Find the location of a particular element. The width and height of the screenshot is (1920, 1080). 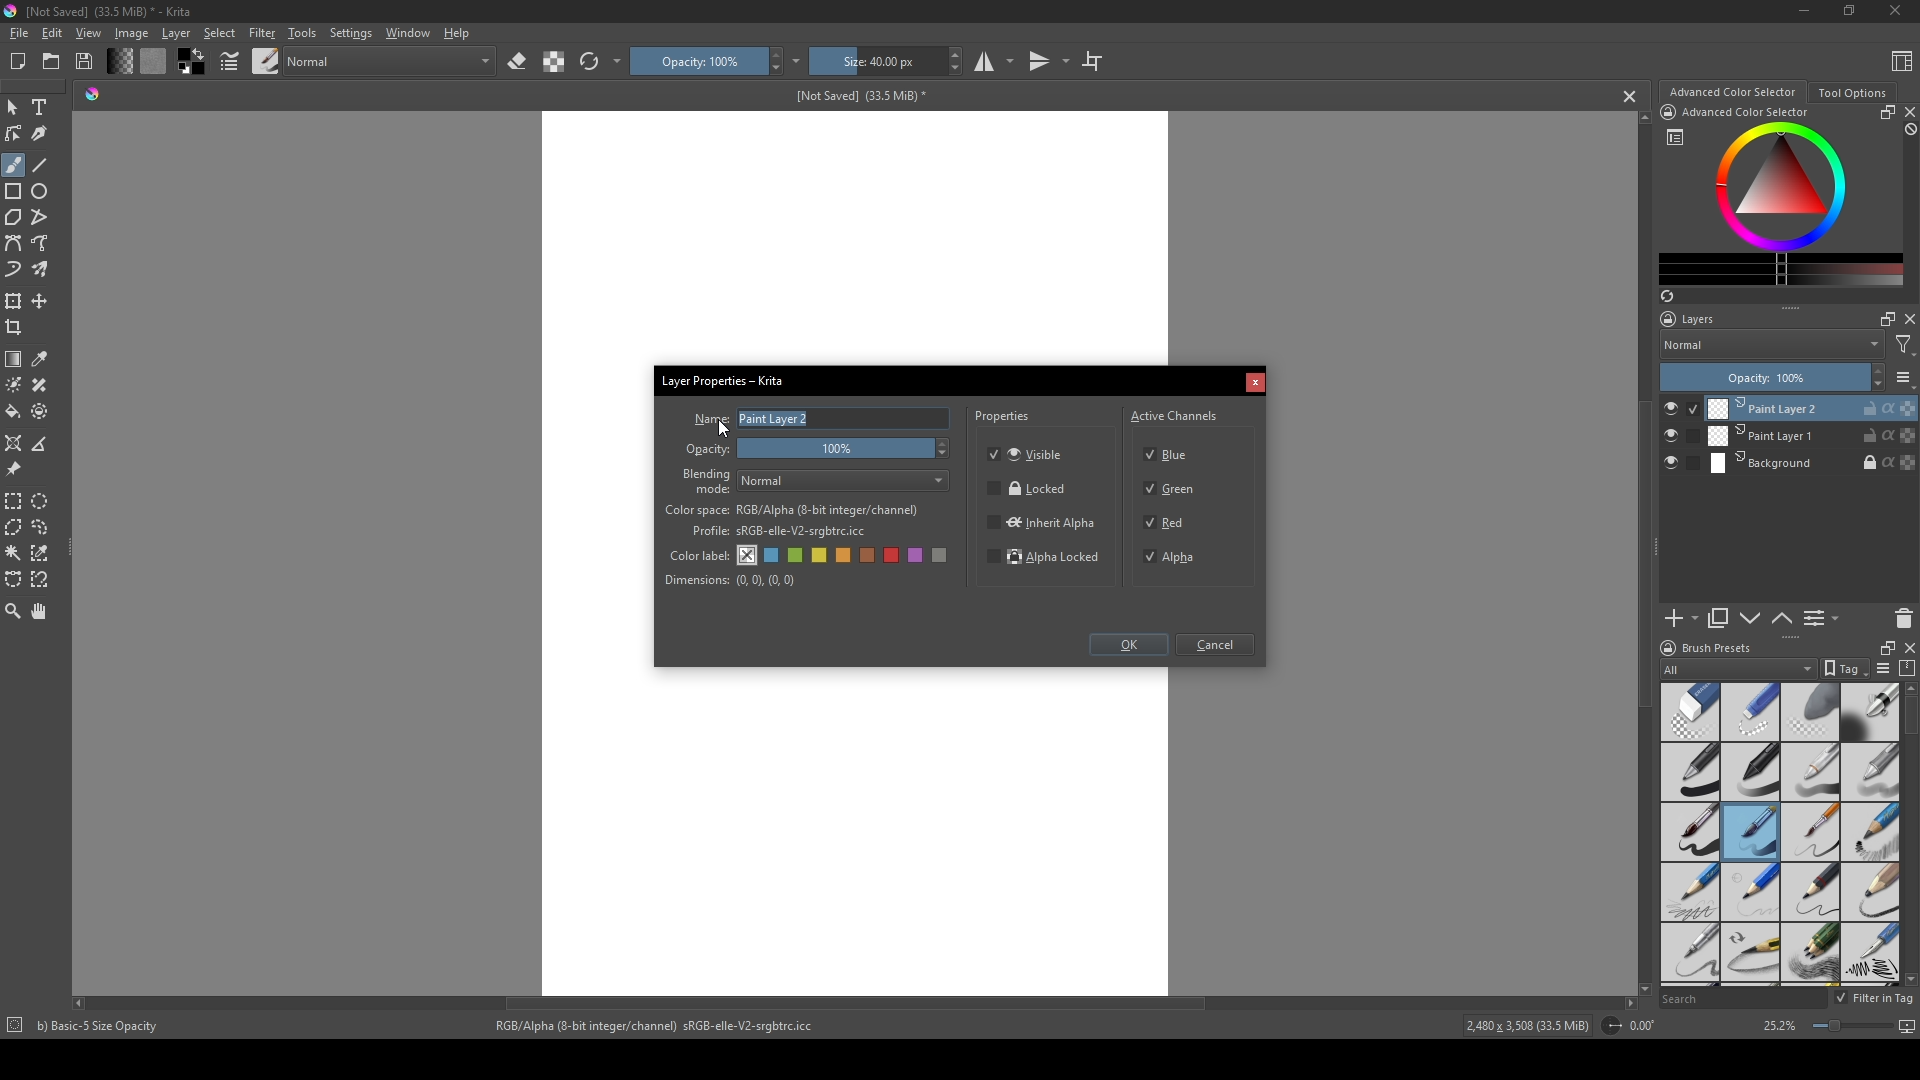

minimize is located at coordinates (1805, 10).